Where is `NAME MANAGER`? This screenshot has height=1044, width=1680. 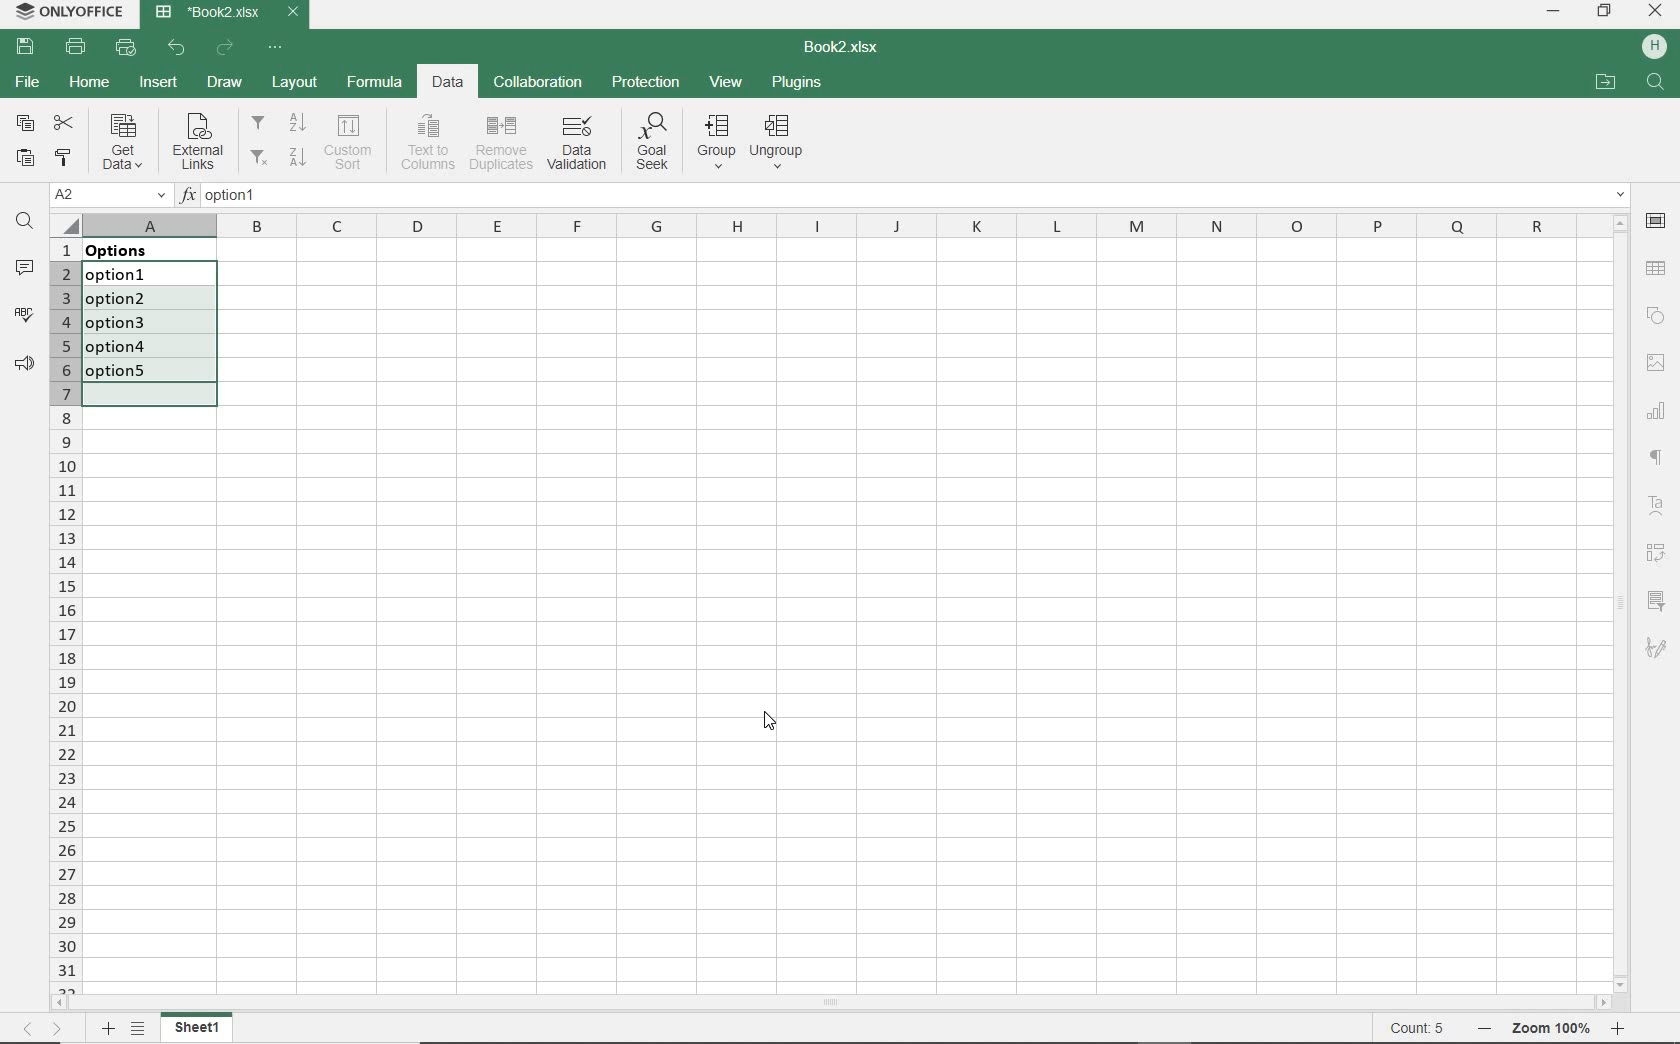
NAME MANAGER is located at coordinates (109, 195).